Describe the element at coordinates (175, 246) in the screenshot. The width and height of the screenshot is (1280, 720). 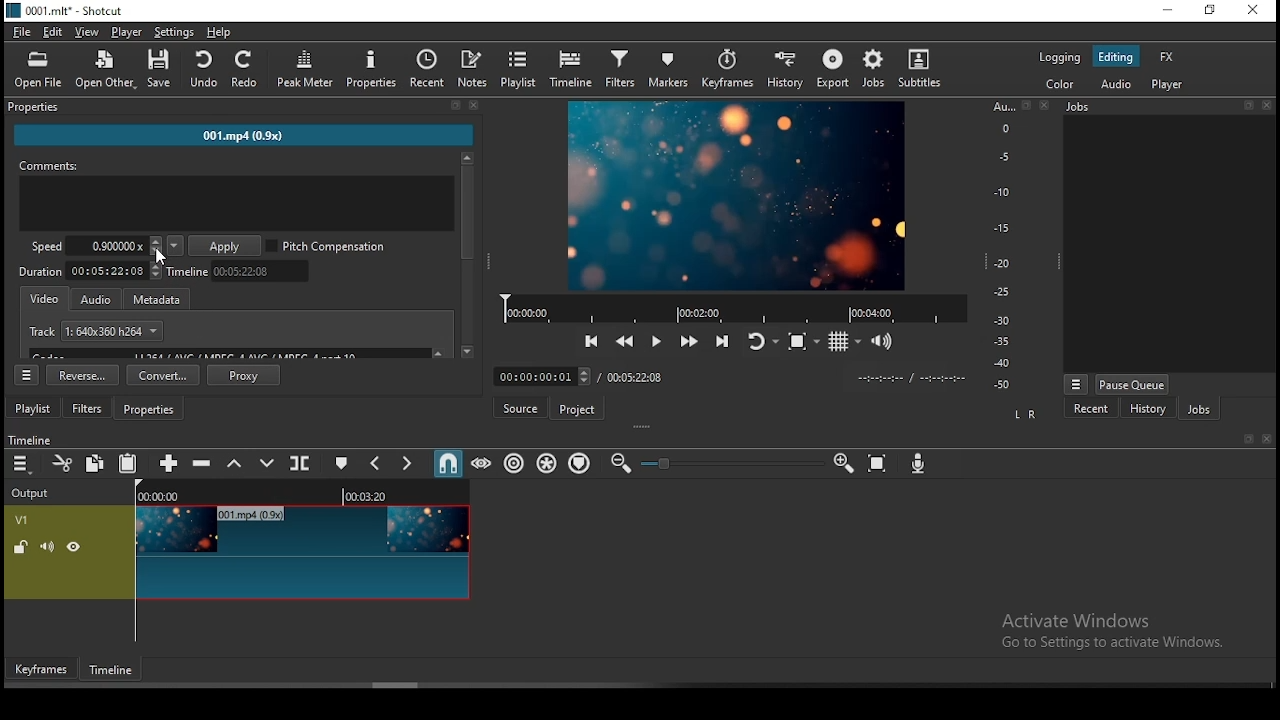
I see `speed presets ` at that location.